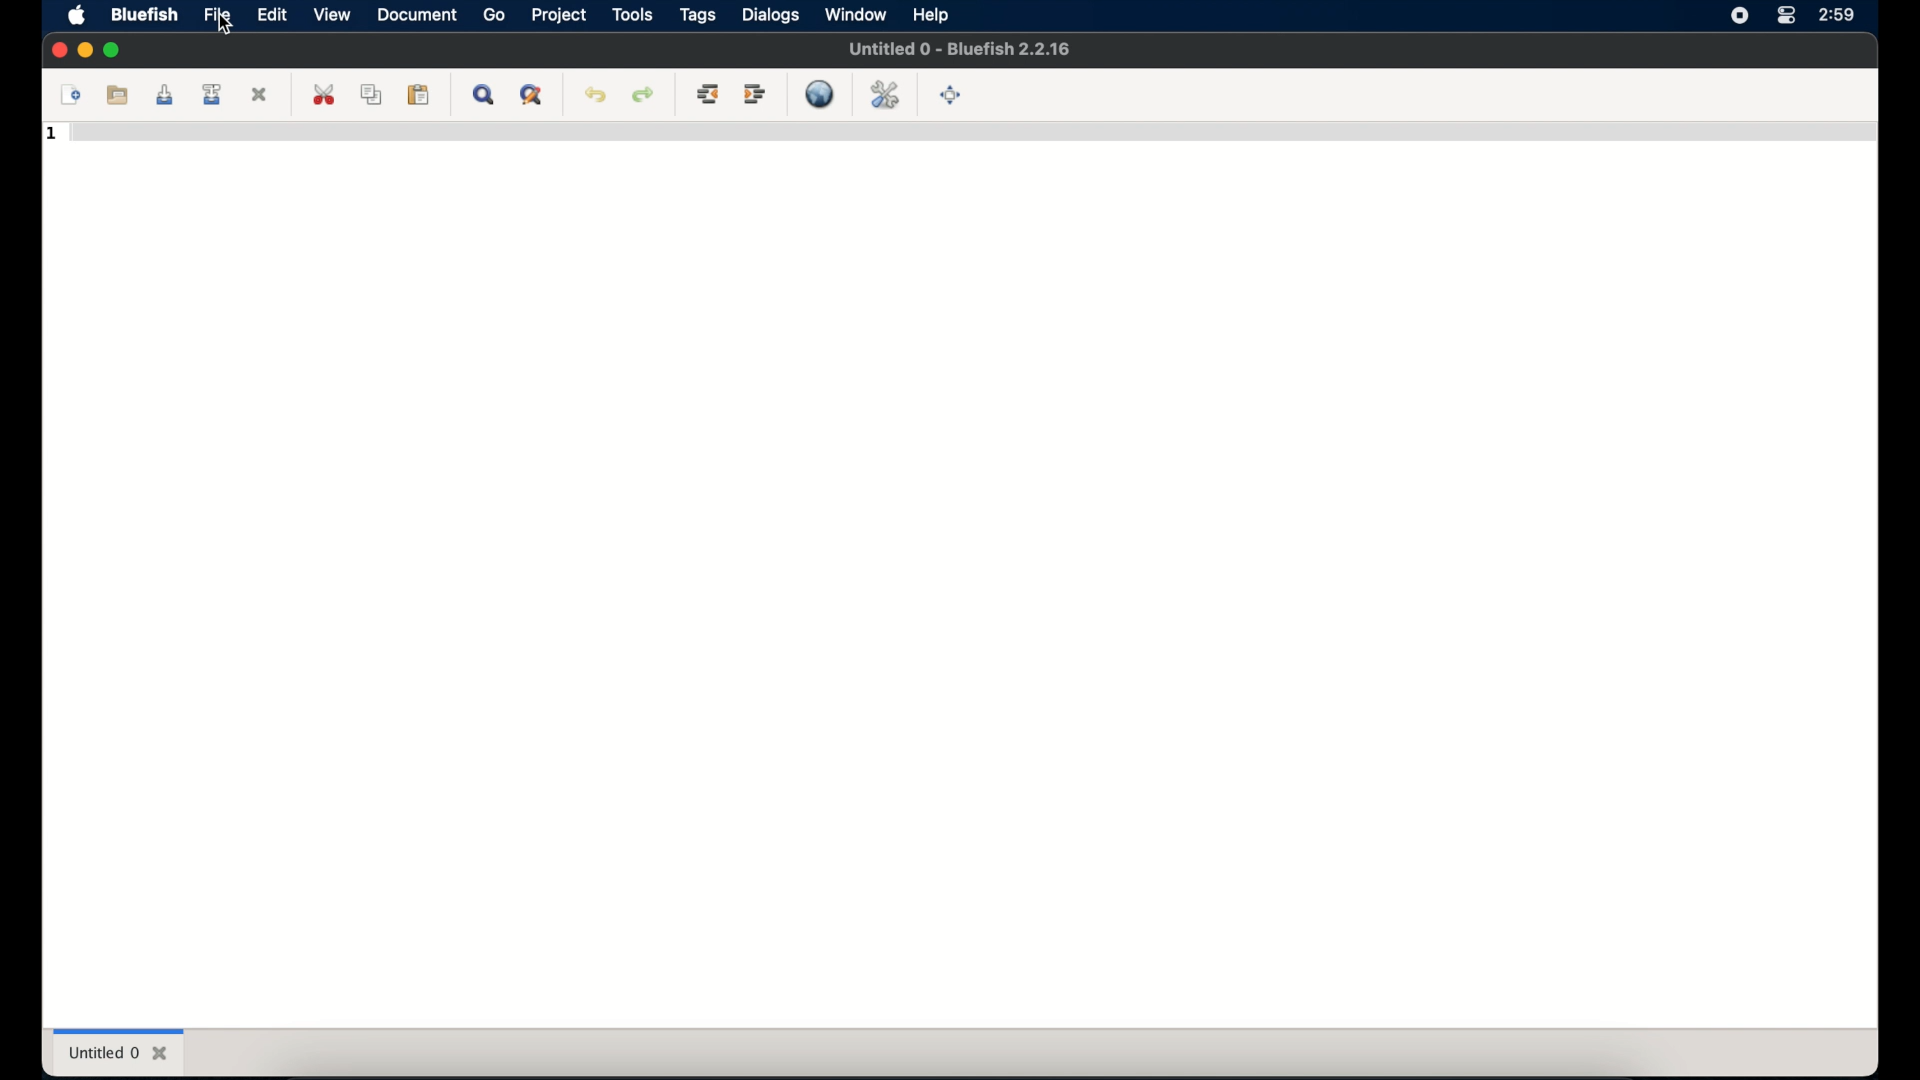  I want to click on project, so click(560, 15).